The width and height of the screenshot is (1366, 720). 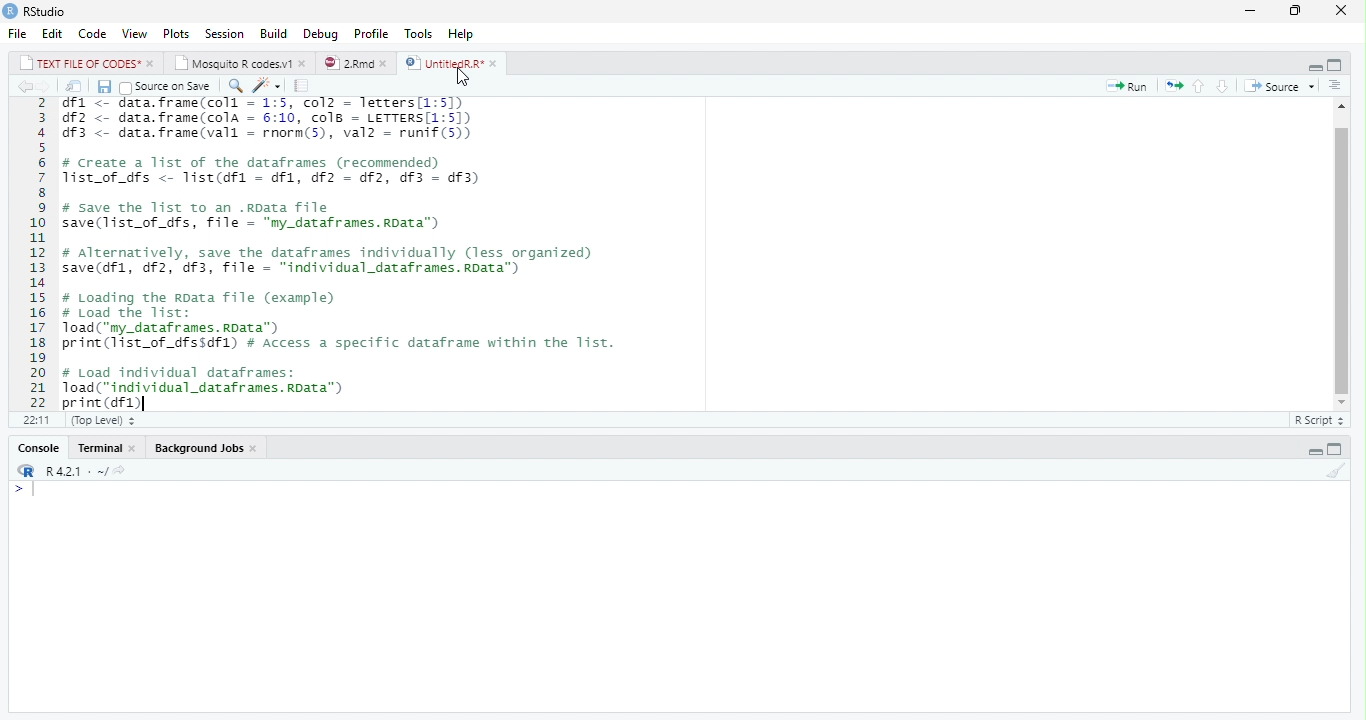 I want to click on Source, so click(x=1277, y=85).